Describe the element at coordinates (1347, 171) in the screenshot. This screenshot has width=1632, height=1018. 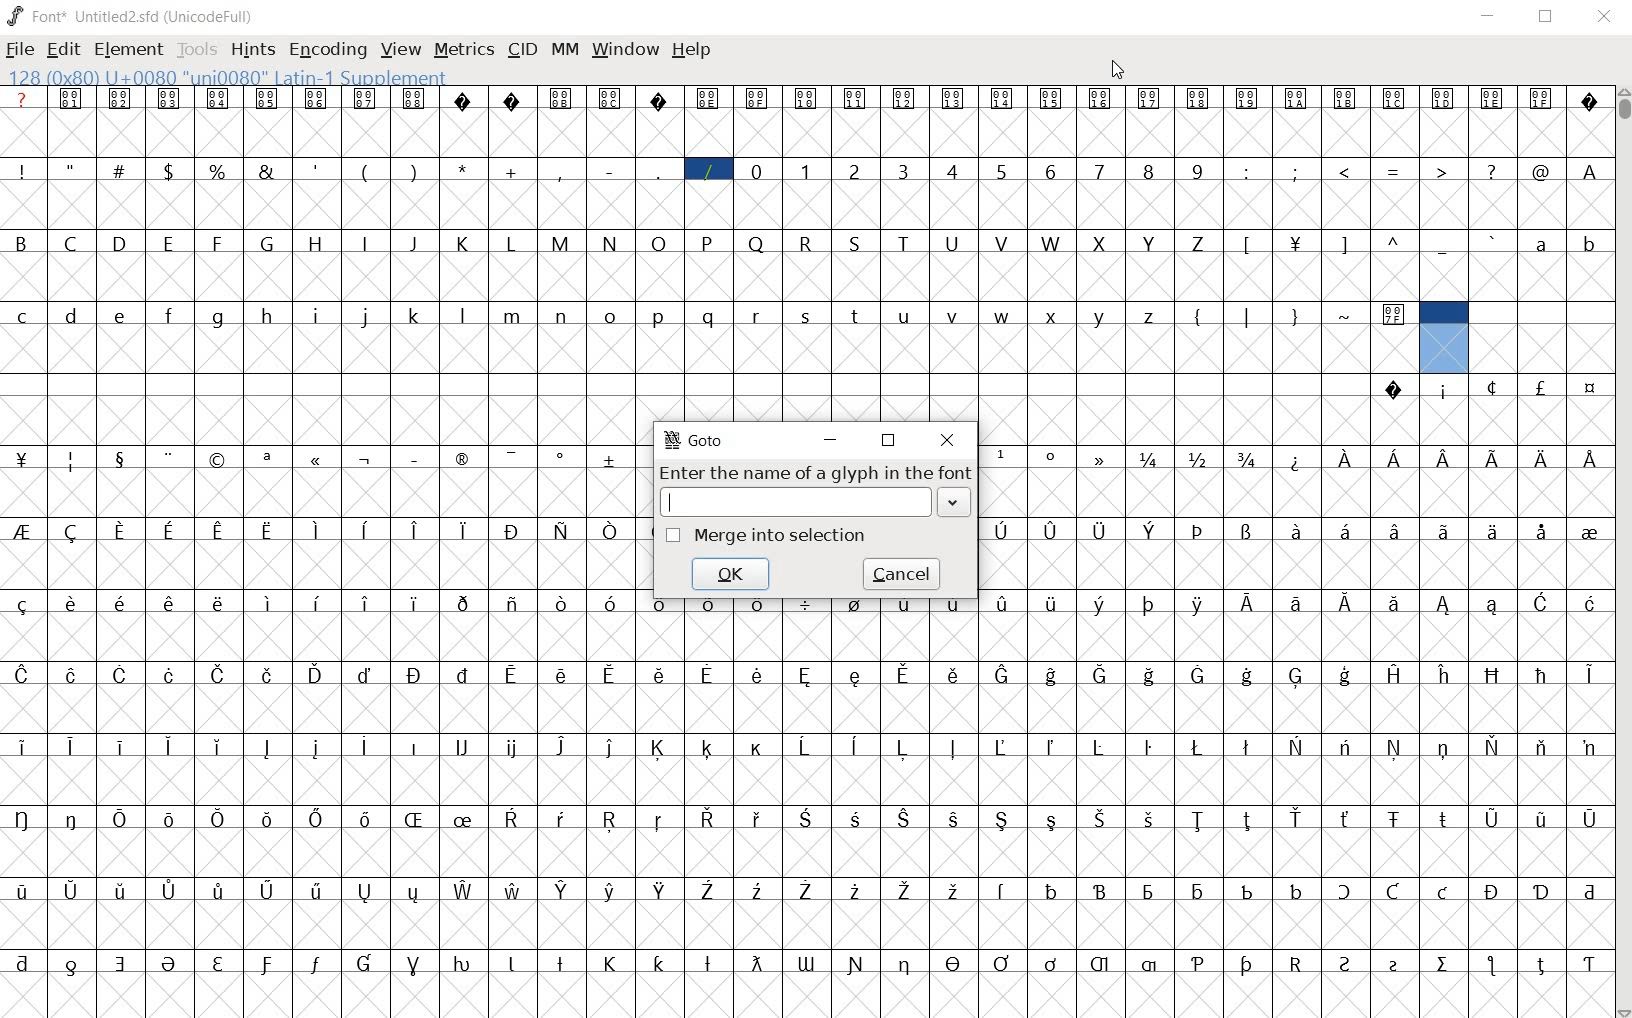
I see `<` at that location.